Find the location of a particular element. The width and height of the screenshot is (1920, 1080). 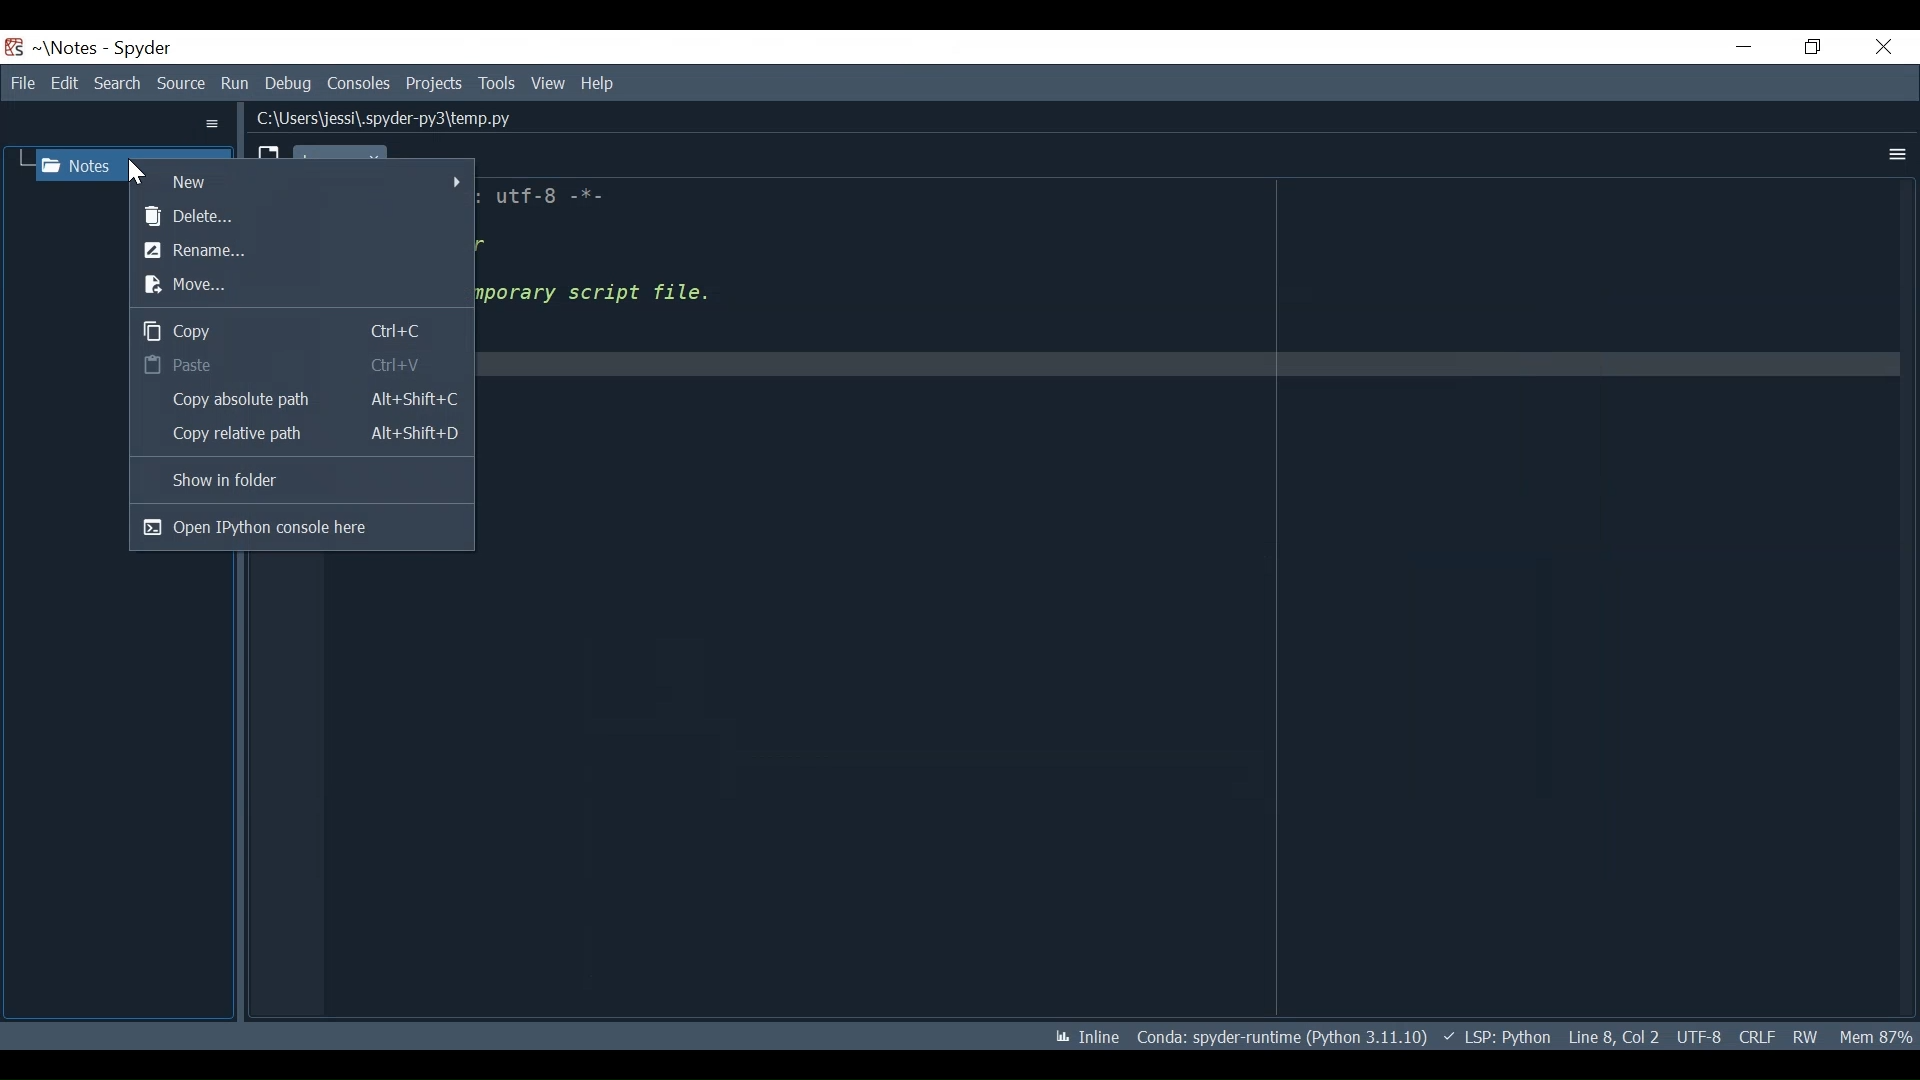

Close is located at coordinates (1881, 47).